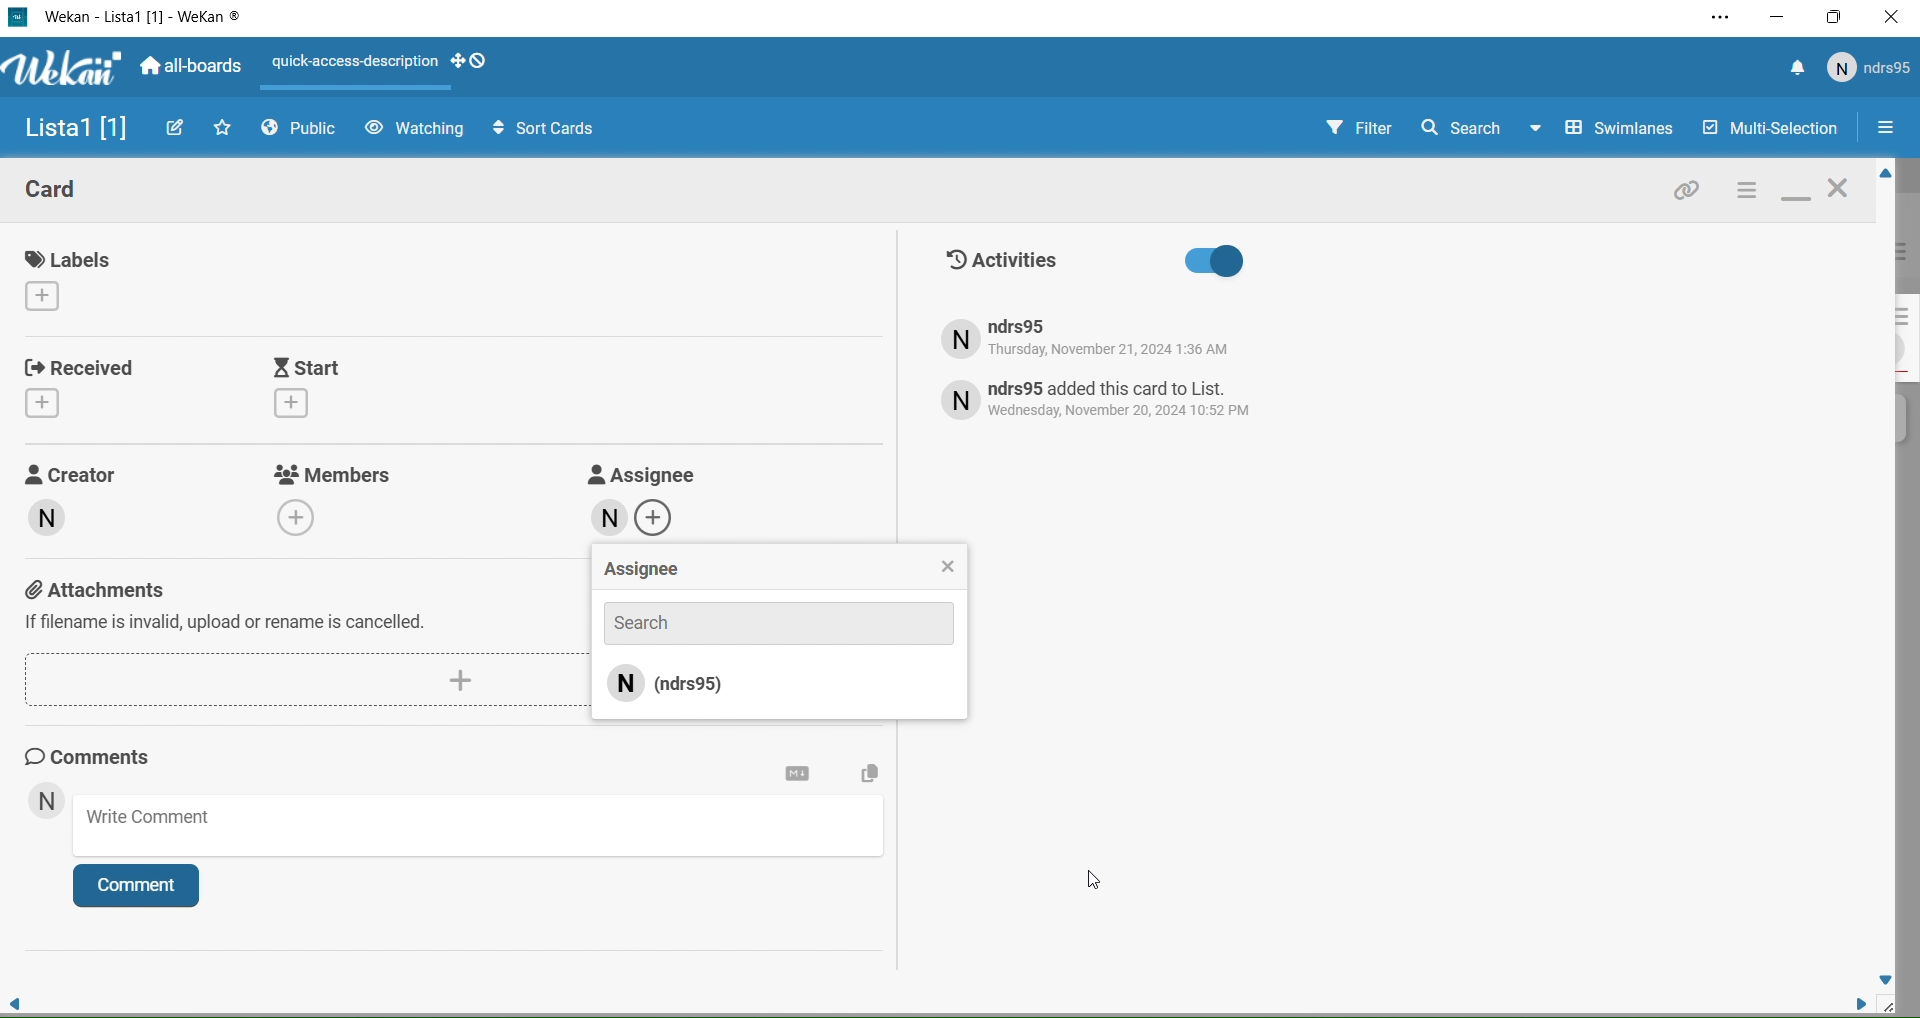 Image resolution: width=1920 pixels, height=1018 pixels. What do you see at coordinates (1836, 17) in the screenshot?
I see `Box` at bounding box center [1836, 17].